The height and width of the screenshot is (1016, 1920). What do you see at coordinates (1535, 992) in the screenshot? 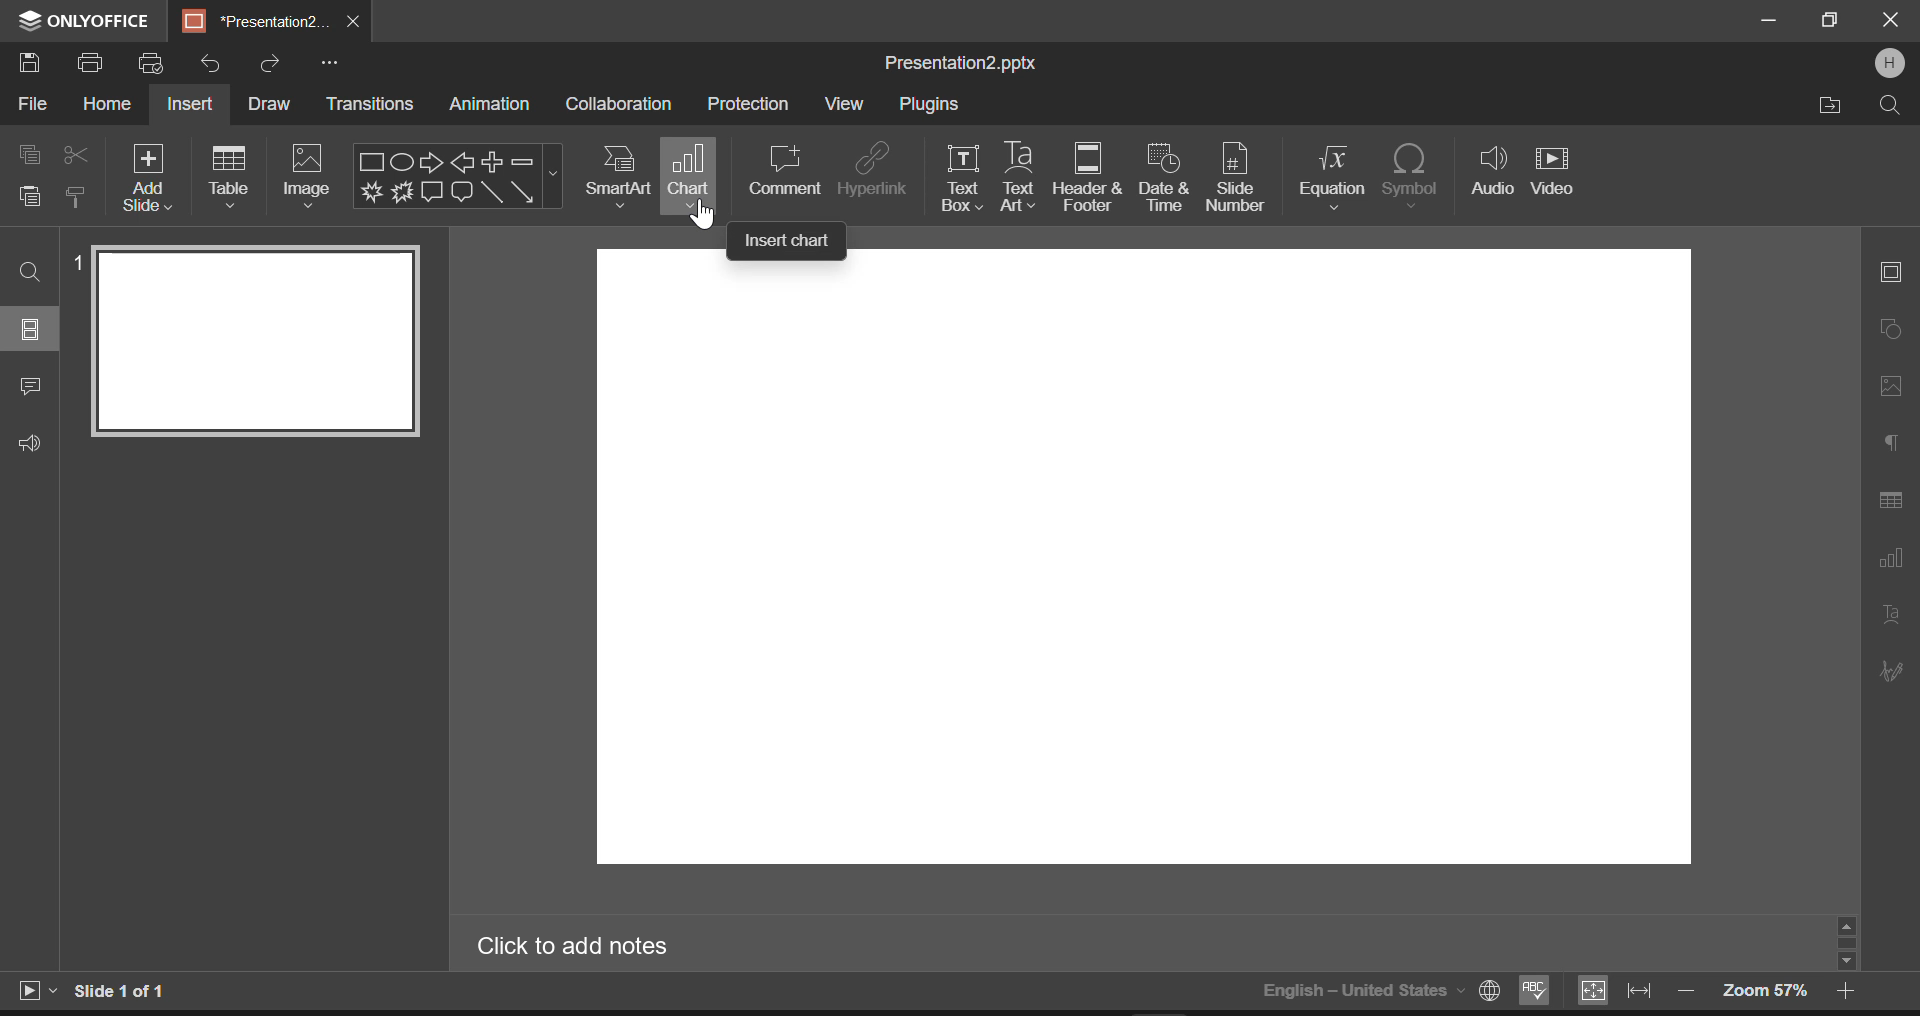
I see `Spellchecking` at bounding box center [1535, 992].